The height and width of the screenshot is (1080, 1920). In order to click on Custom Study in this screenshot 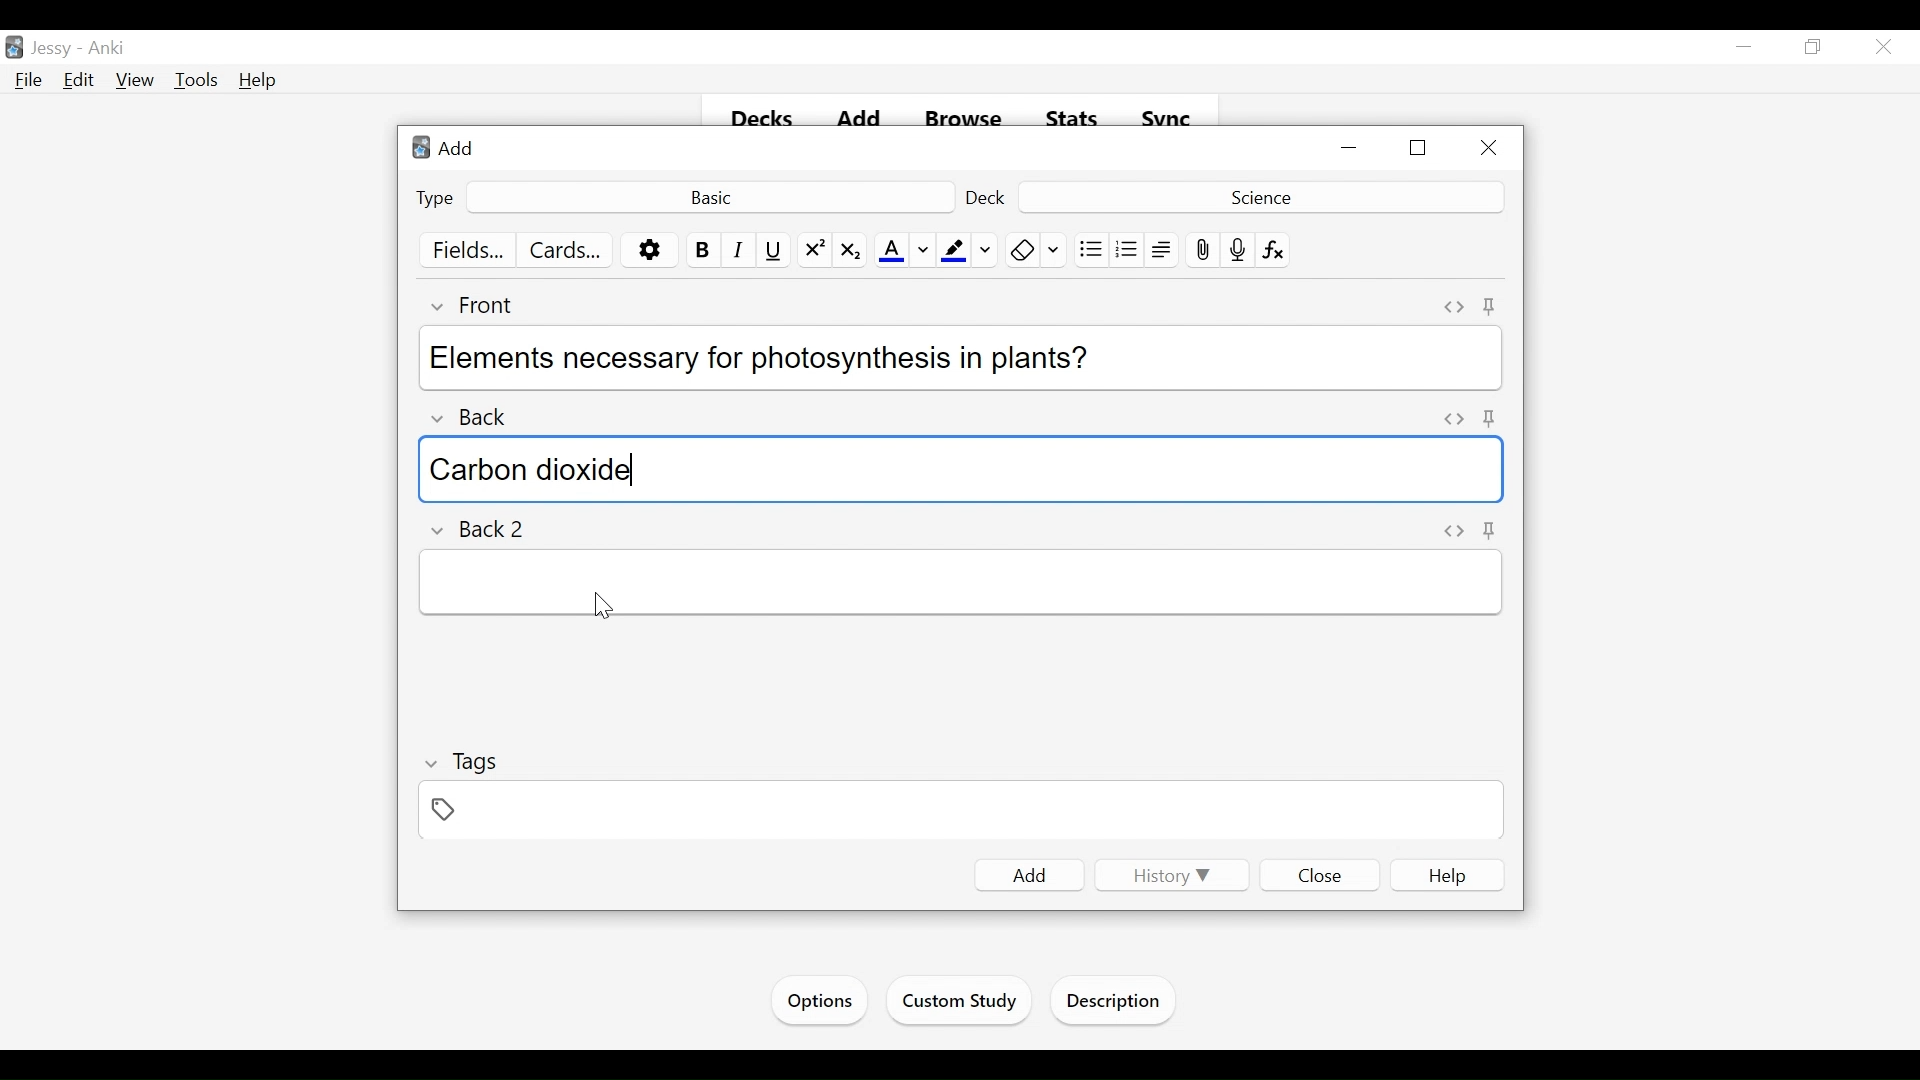, I will do `click(961, 1004)`.